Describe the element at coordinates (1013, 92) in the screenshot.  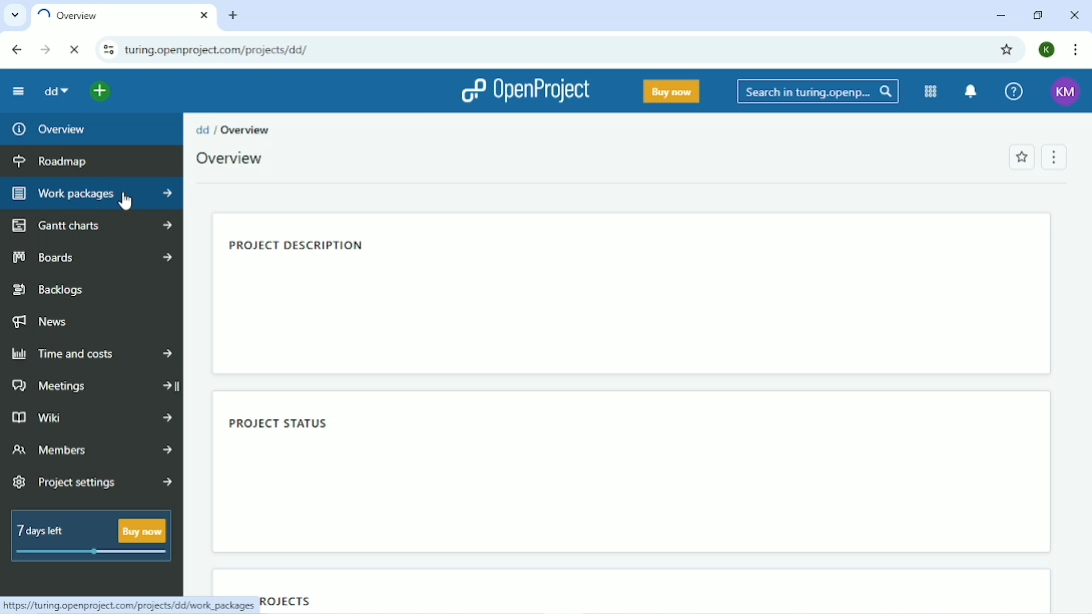
I see `Help` at that location.